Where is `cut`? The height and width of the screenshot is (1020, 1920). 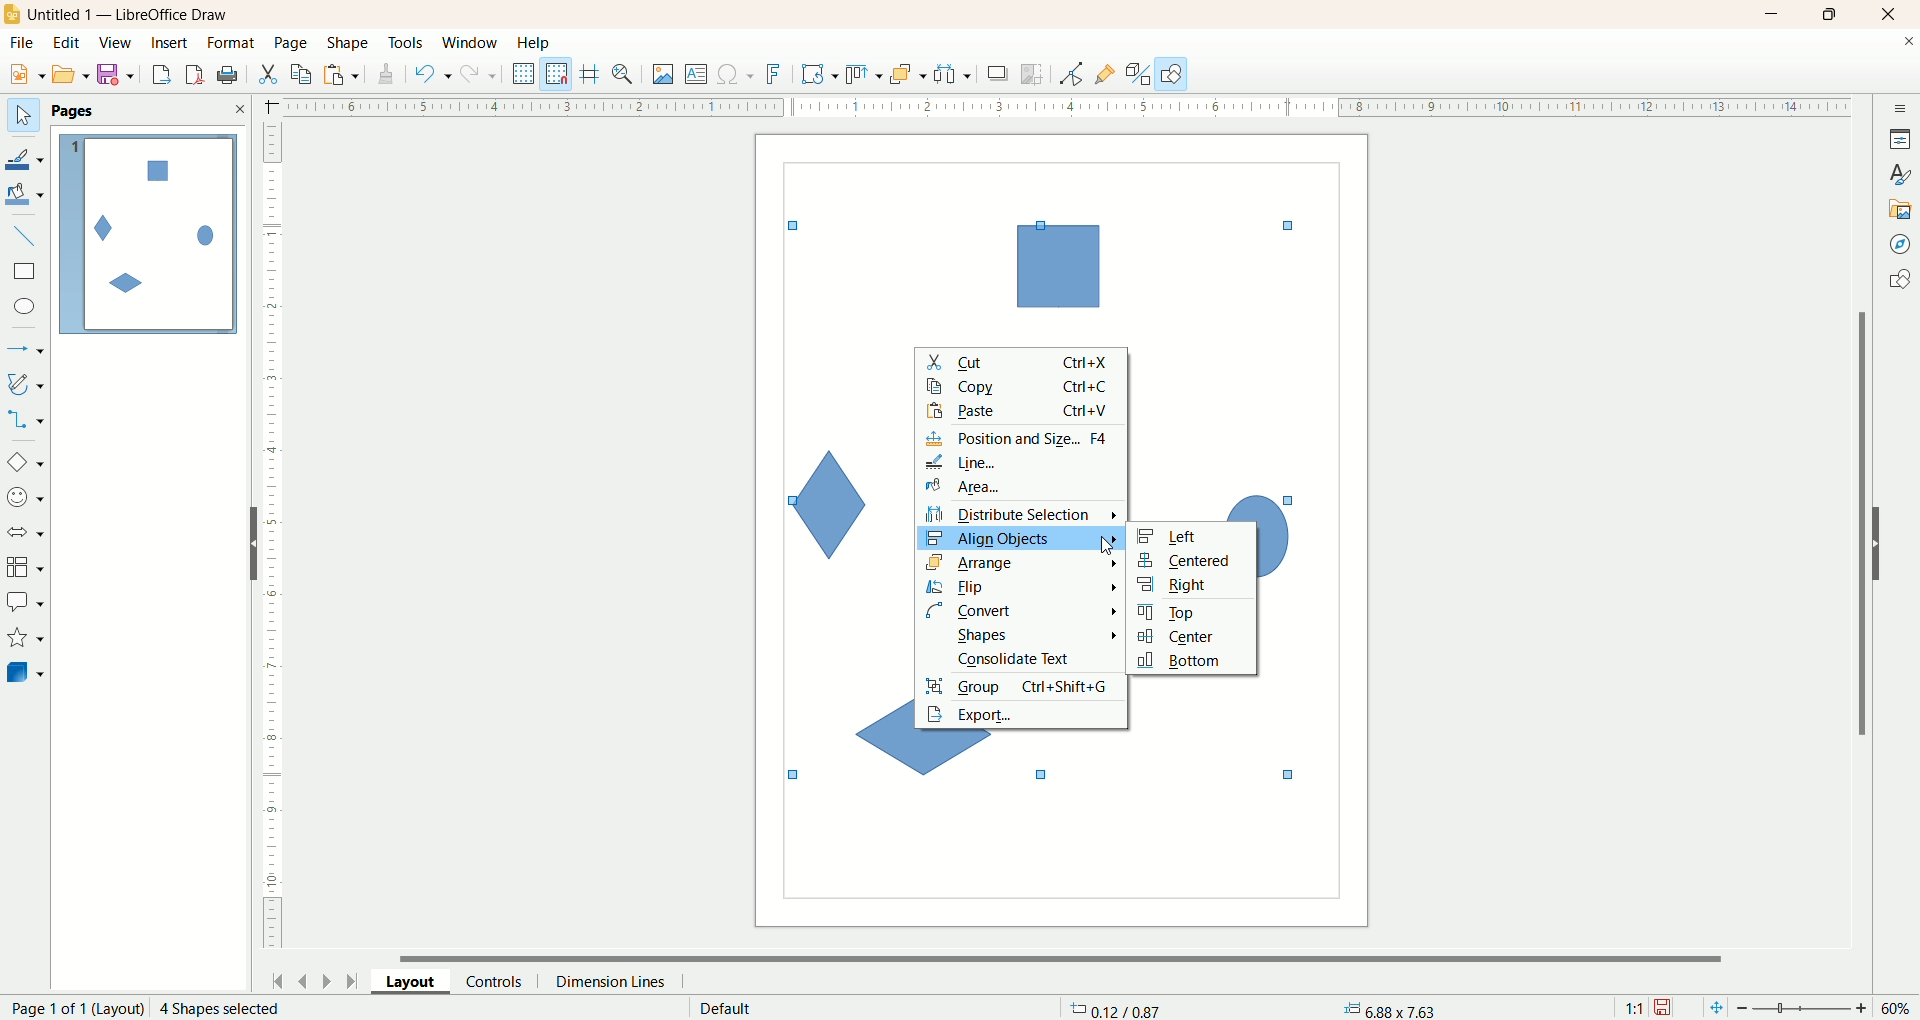
cut is located at coordinates (1022, 361).